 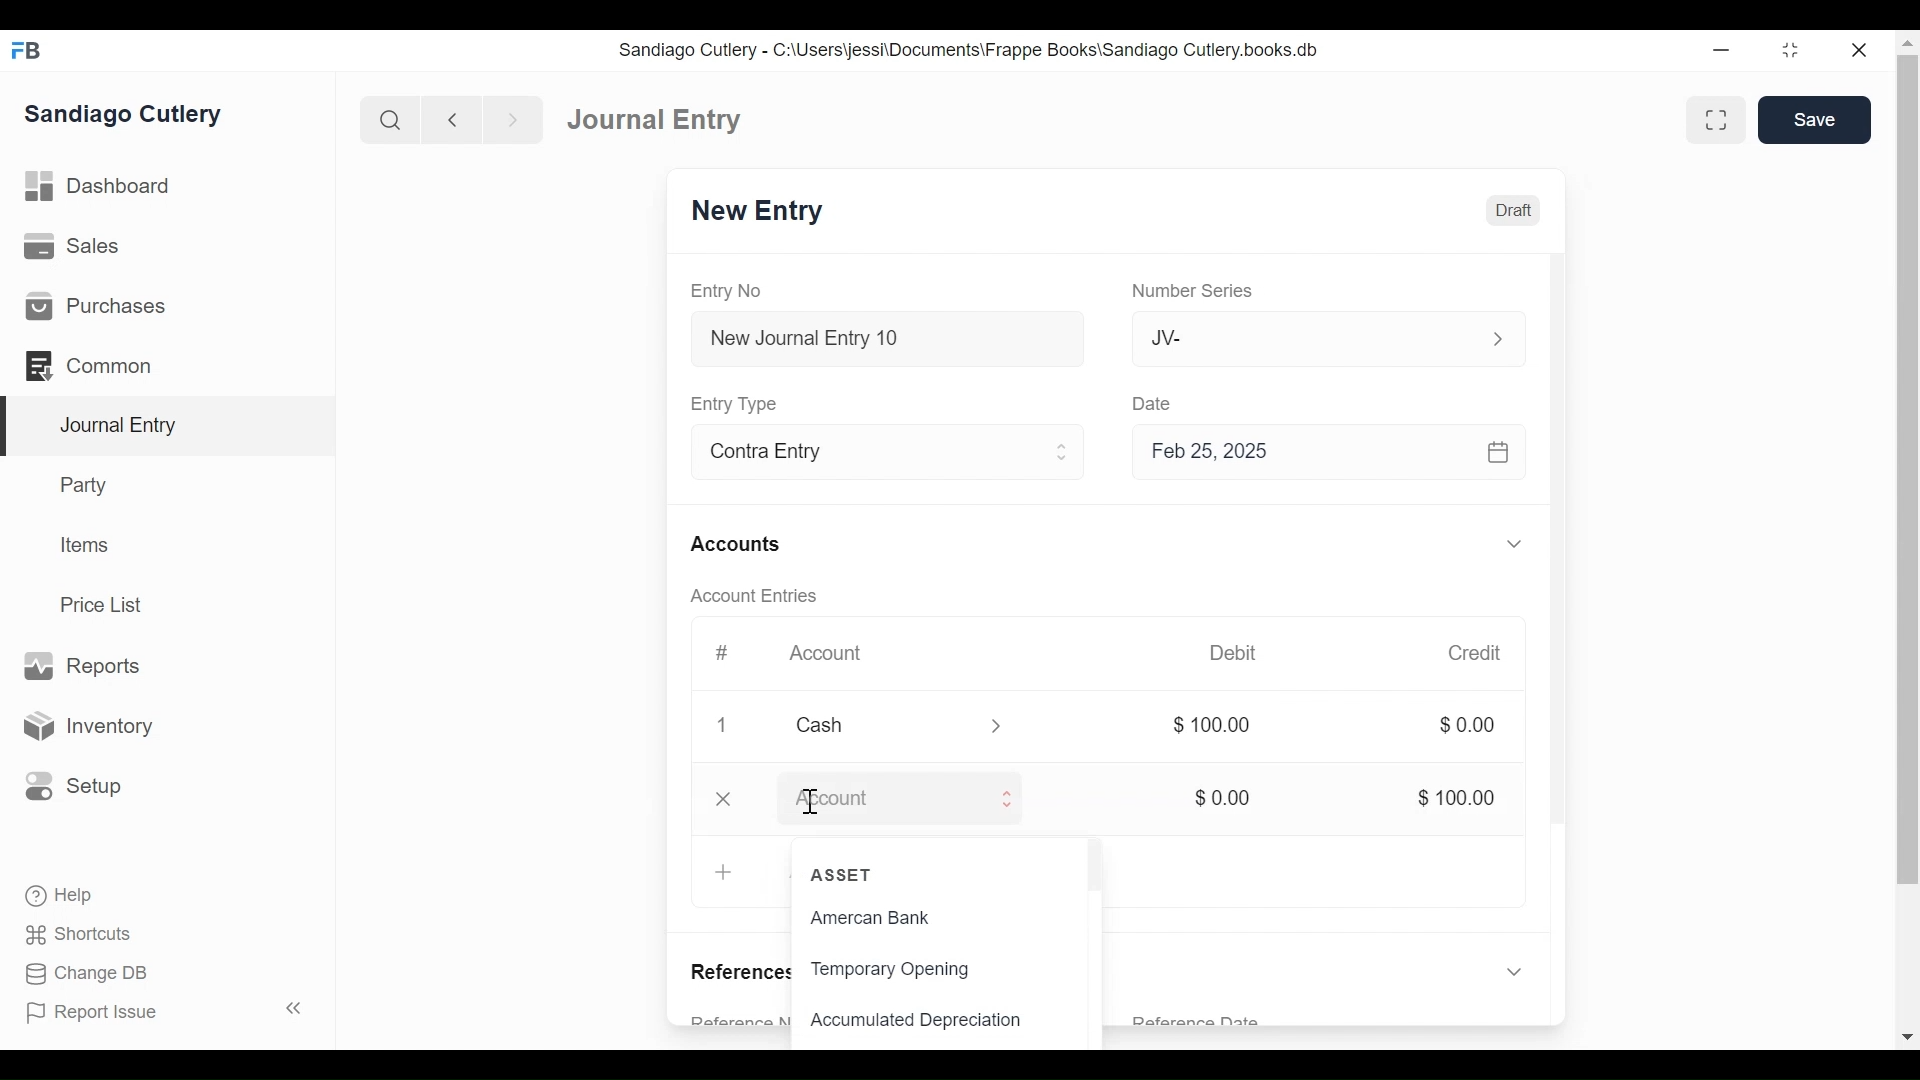 I want to click on $0.00, so click(x=1467, y=727).